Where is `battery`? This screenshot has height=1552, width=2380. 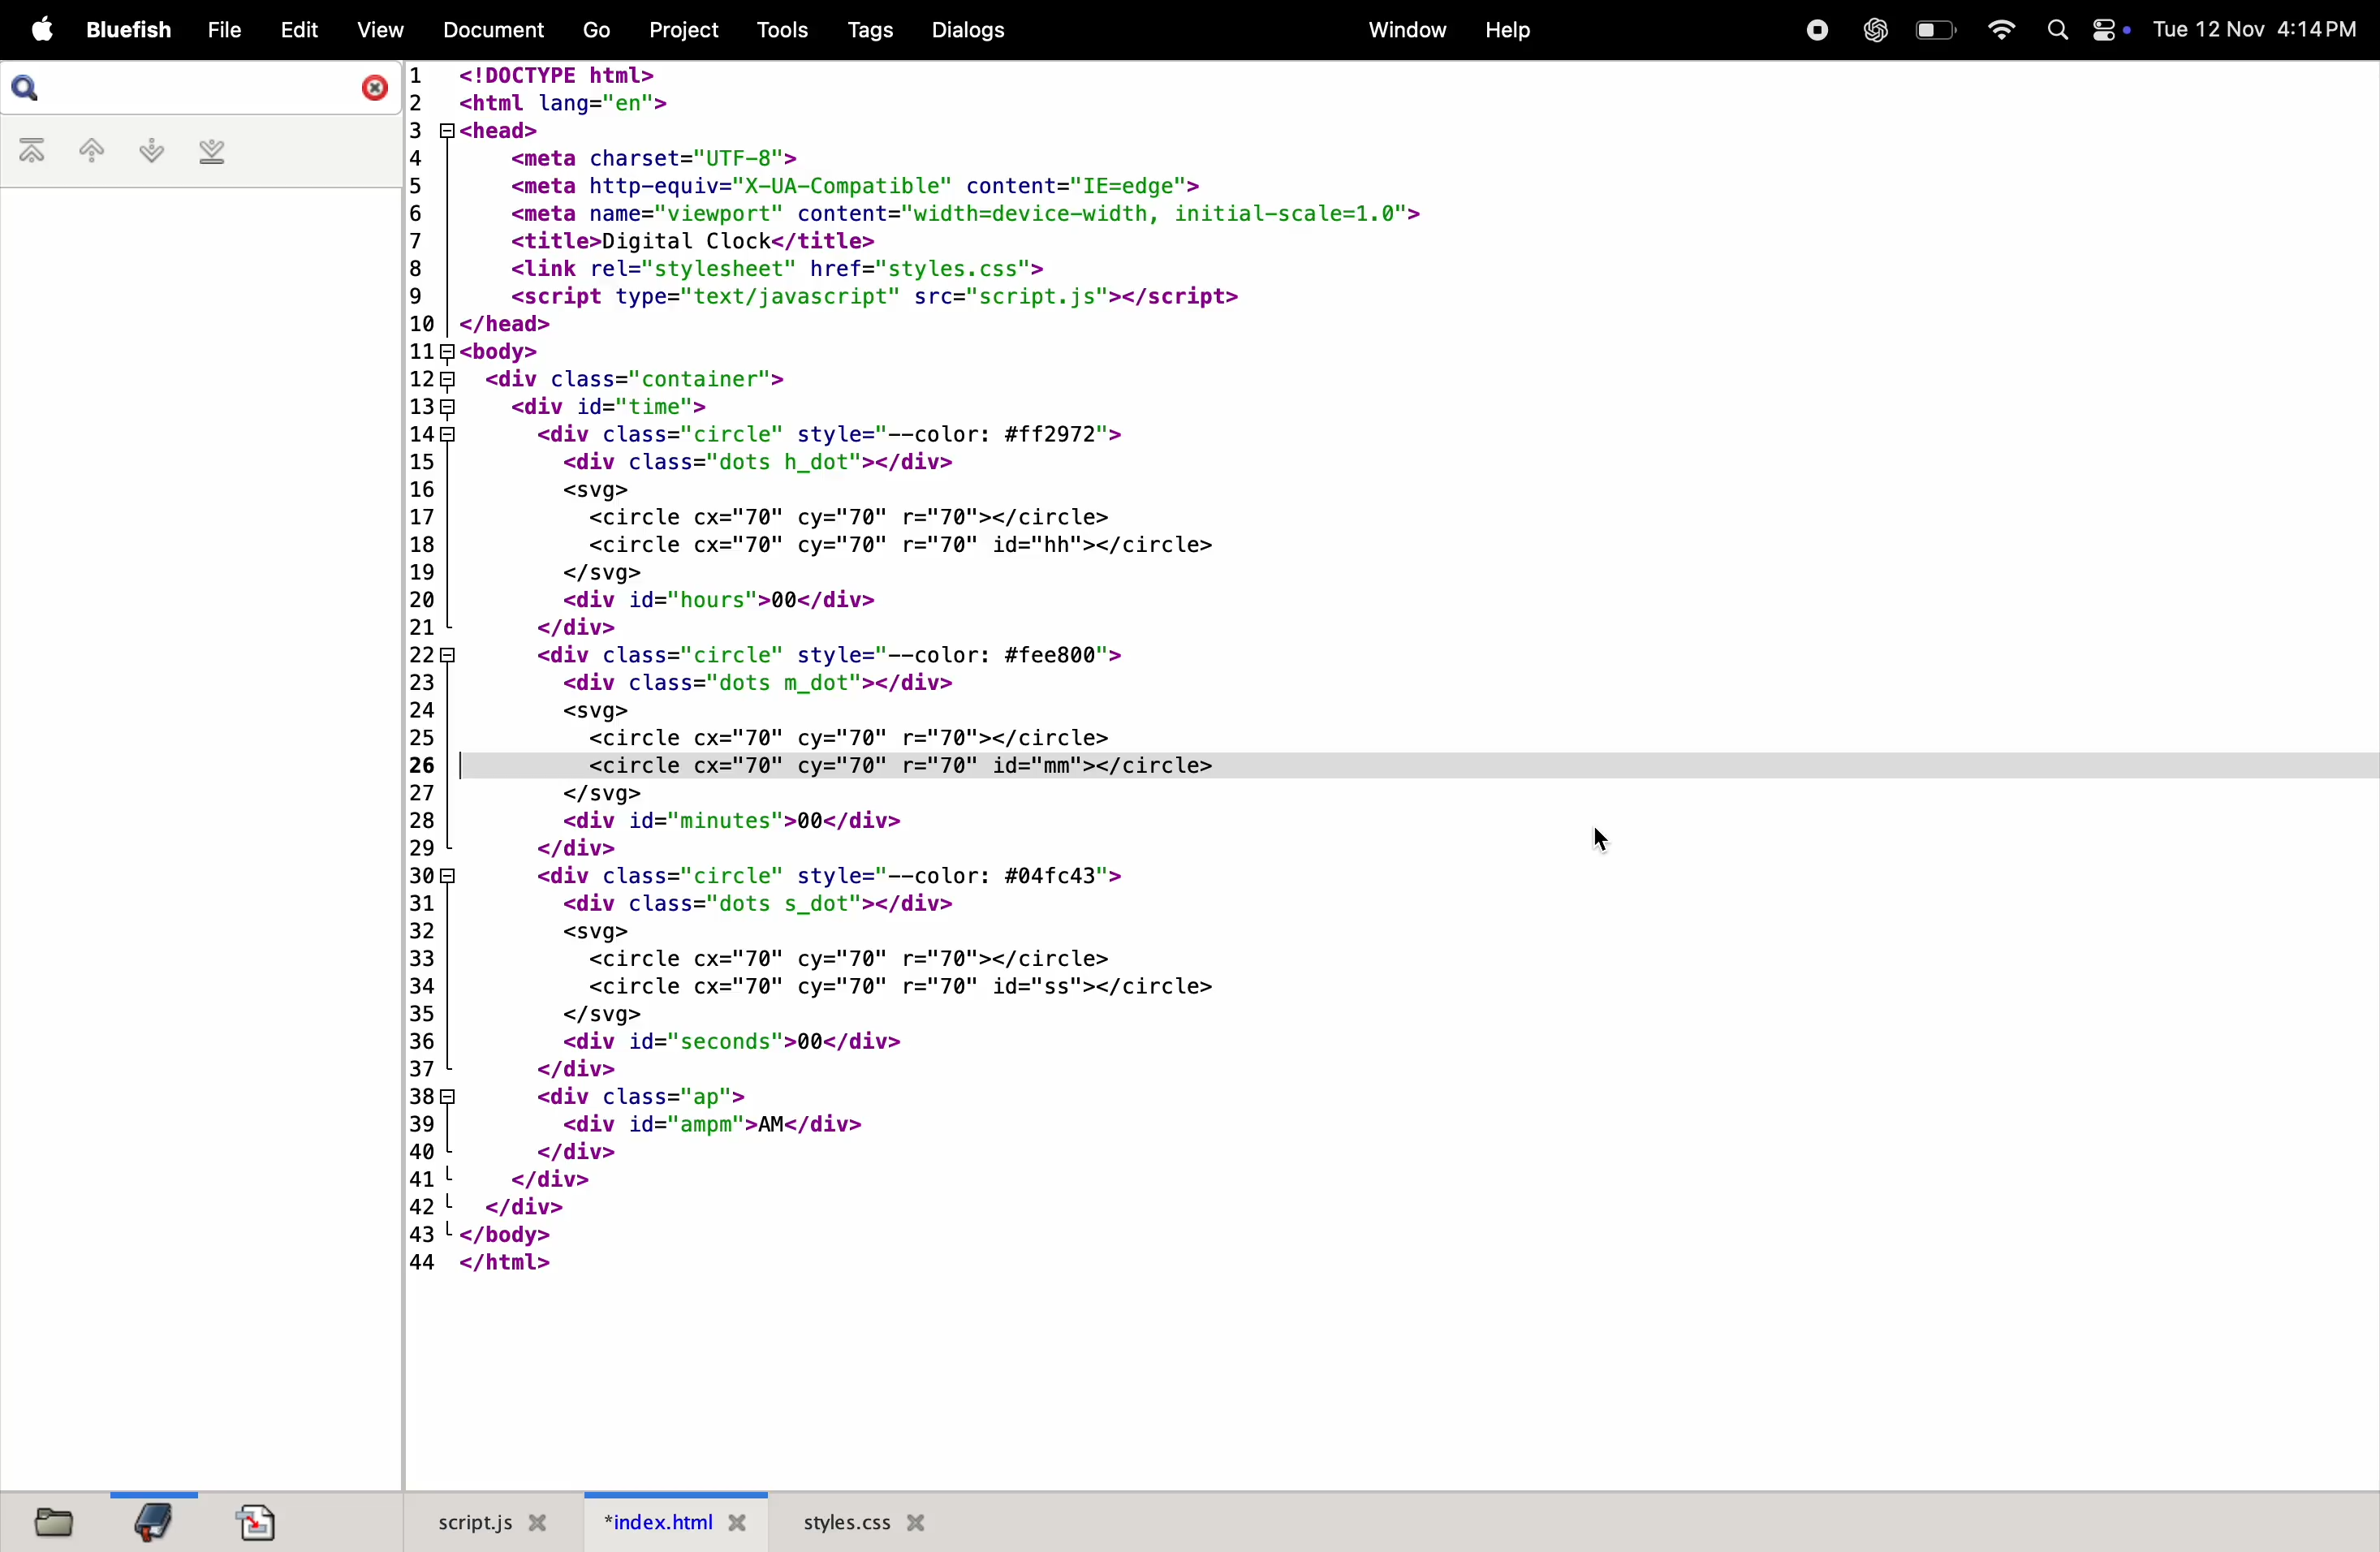 battery is located at coordinates (1936, 28).